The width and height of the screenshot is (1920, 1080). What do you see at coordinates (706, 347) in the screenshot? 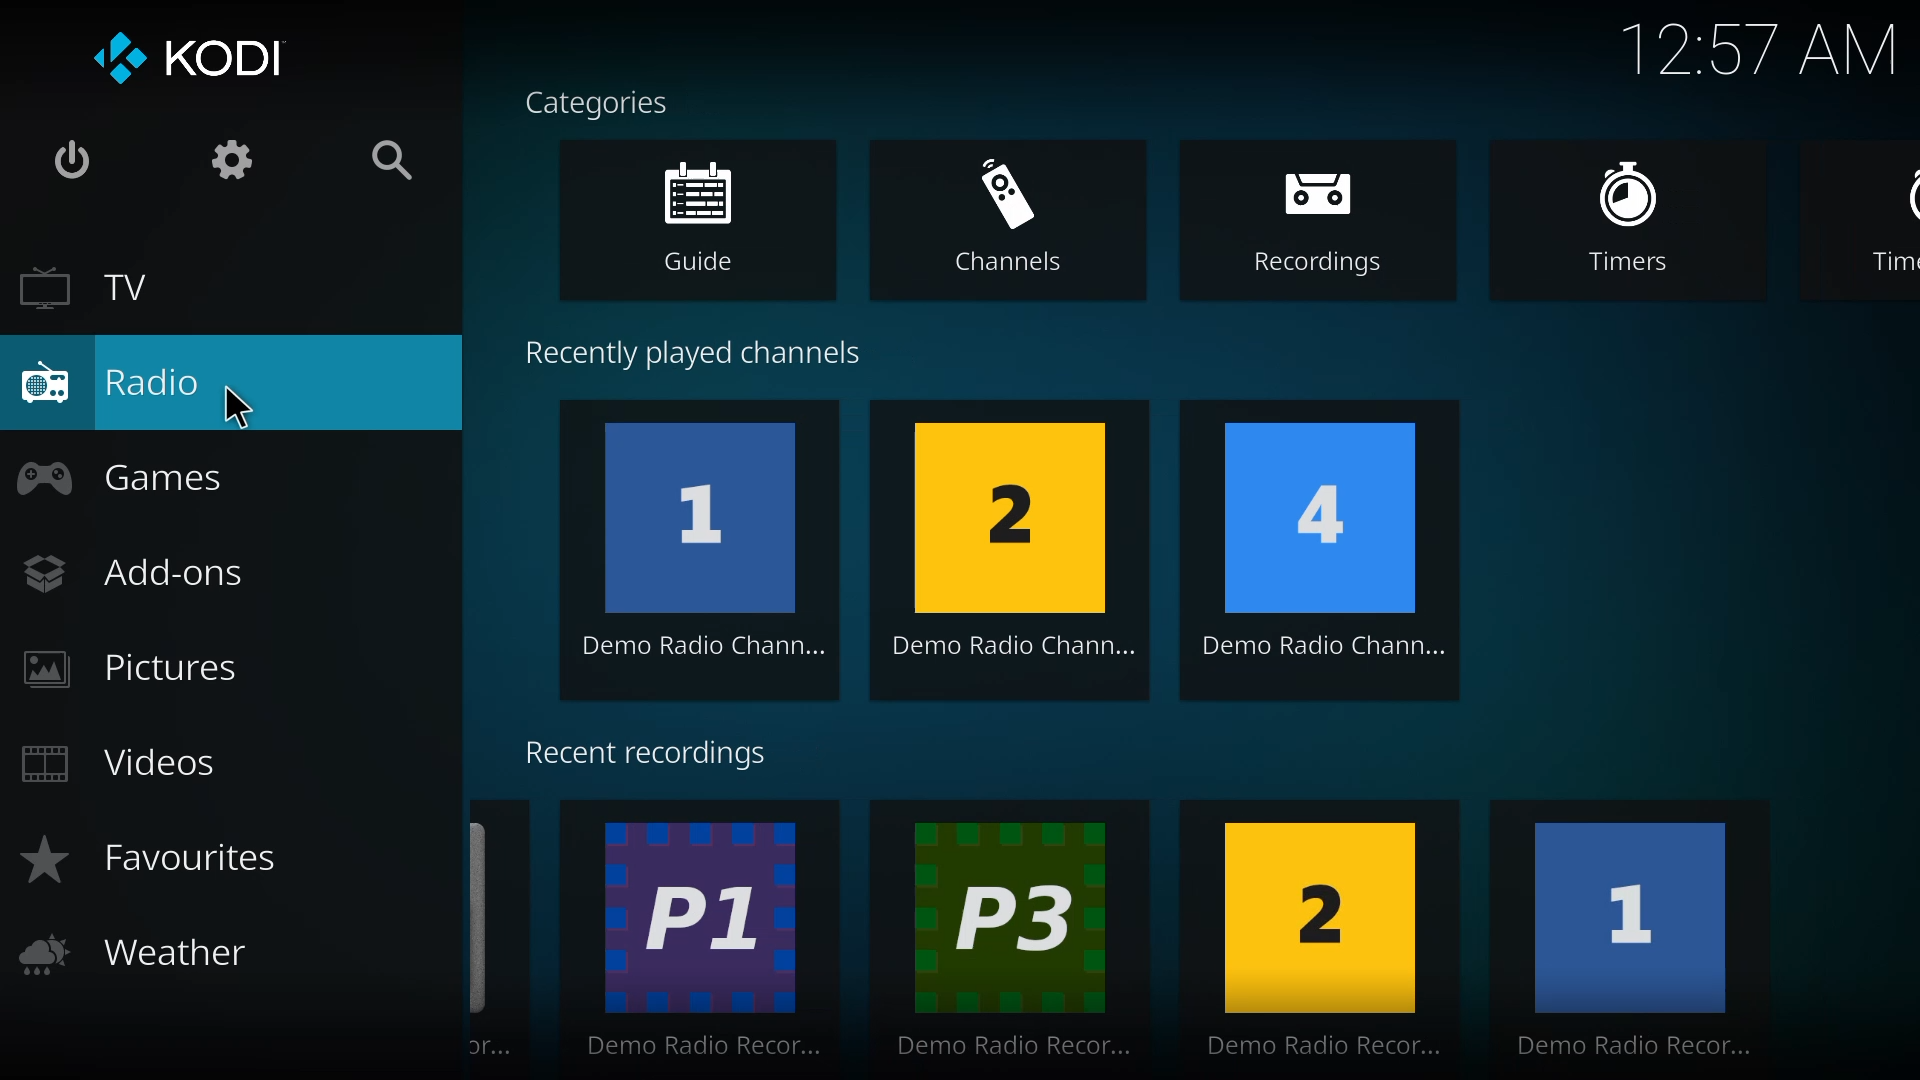
I see `recently played` at bounding box center [706, 347].